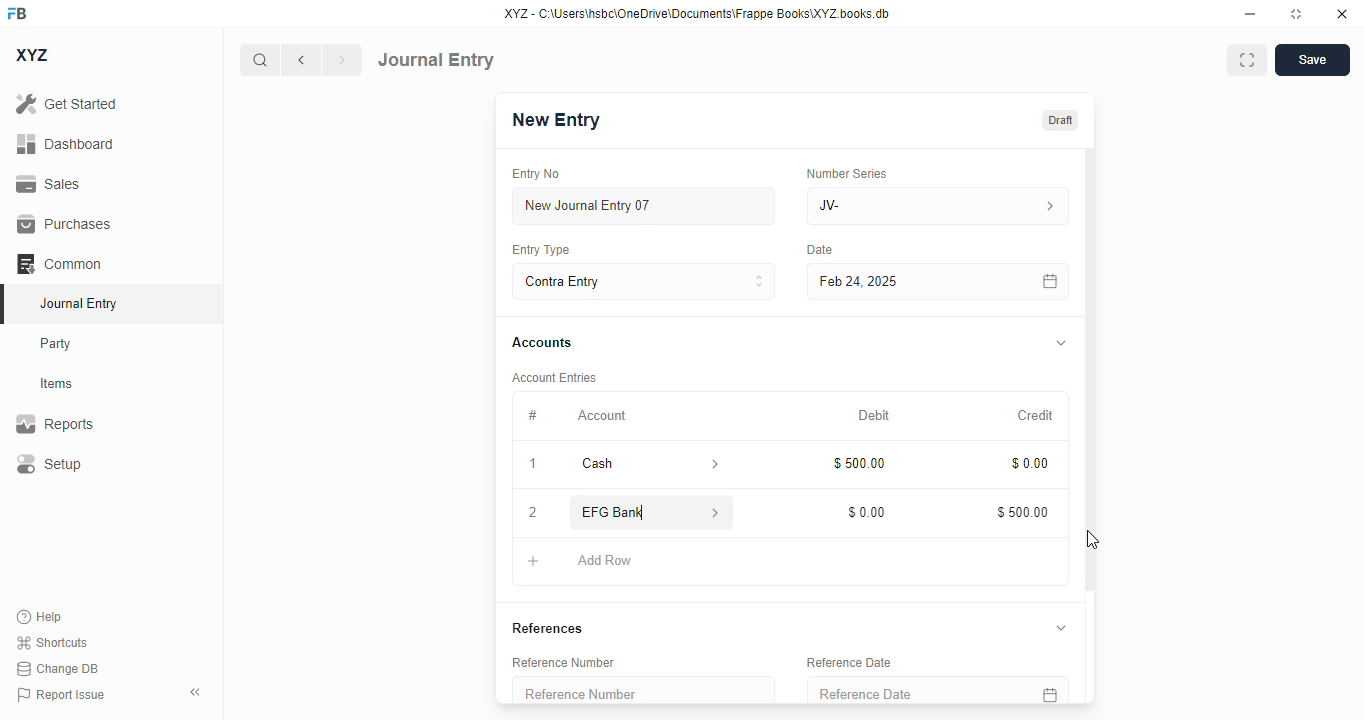 This screenshot has width=1364, height=720. I want to click on toggle sidebar, so click(197, 692).